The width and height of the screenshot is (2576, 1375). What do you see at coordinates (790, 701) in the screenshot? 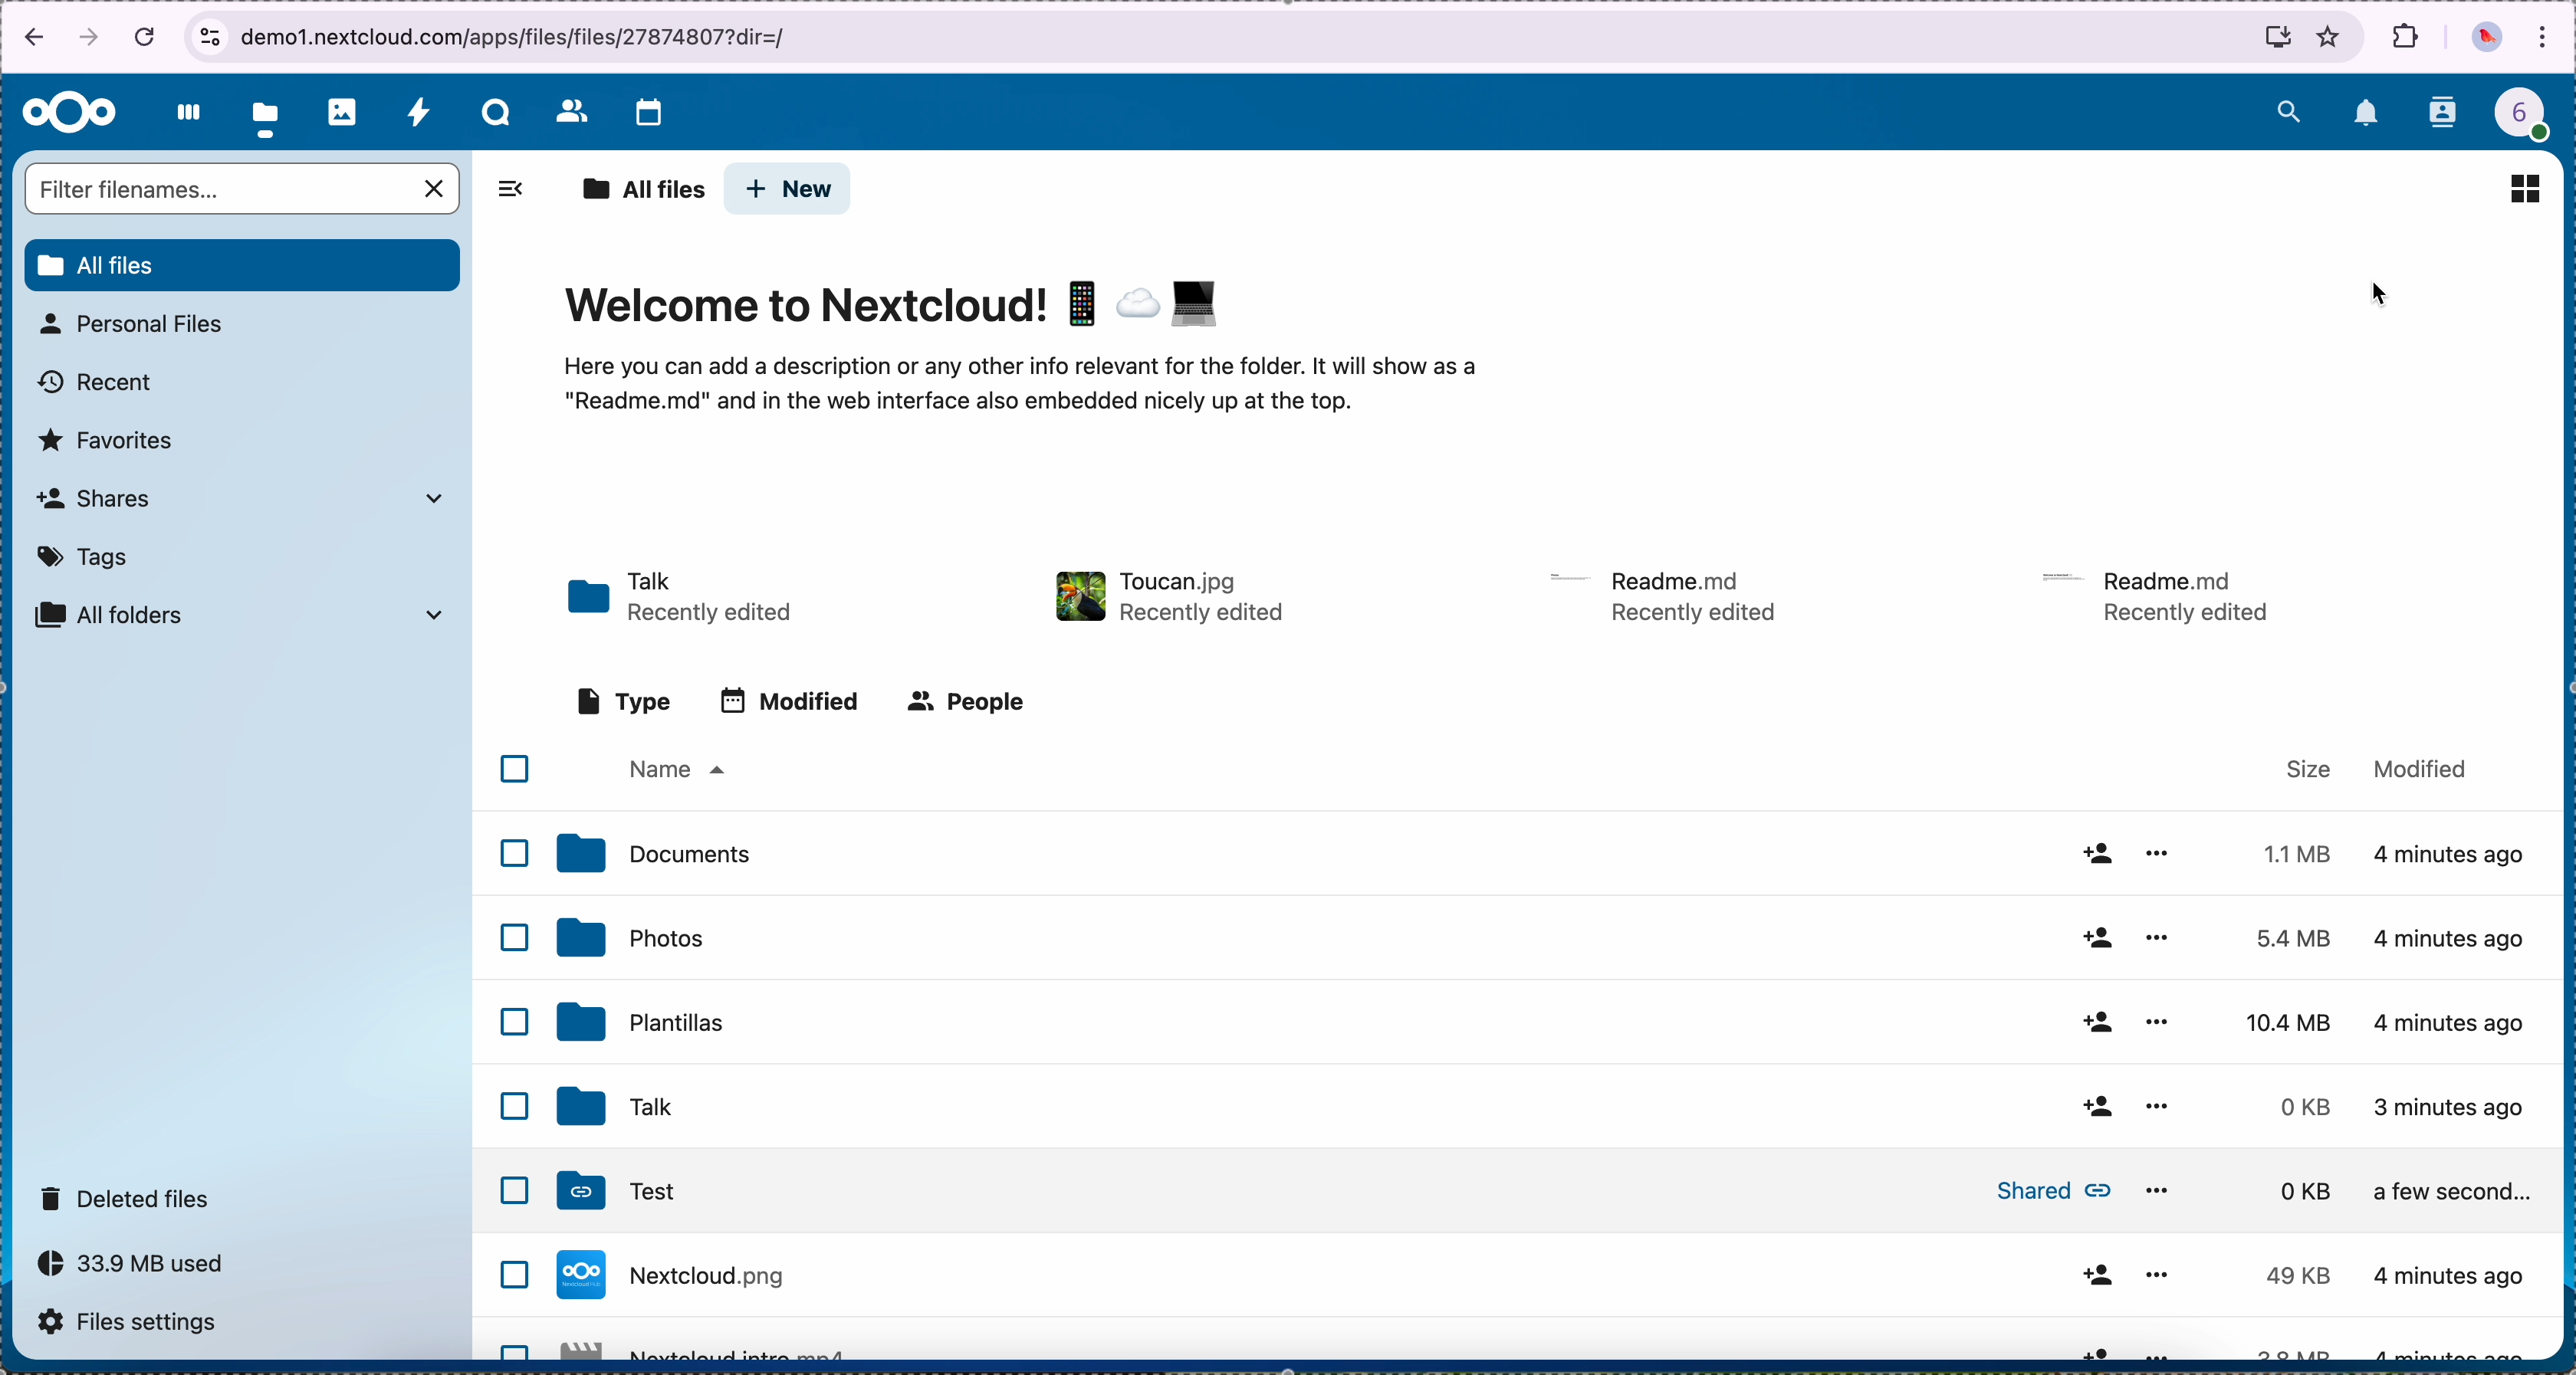
I see `modified` at bounding box center [790, 701].